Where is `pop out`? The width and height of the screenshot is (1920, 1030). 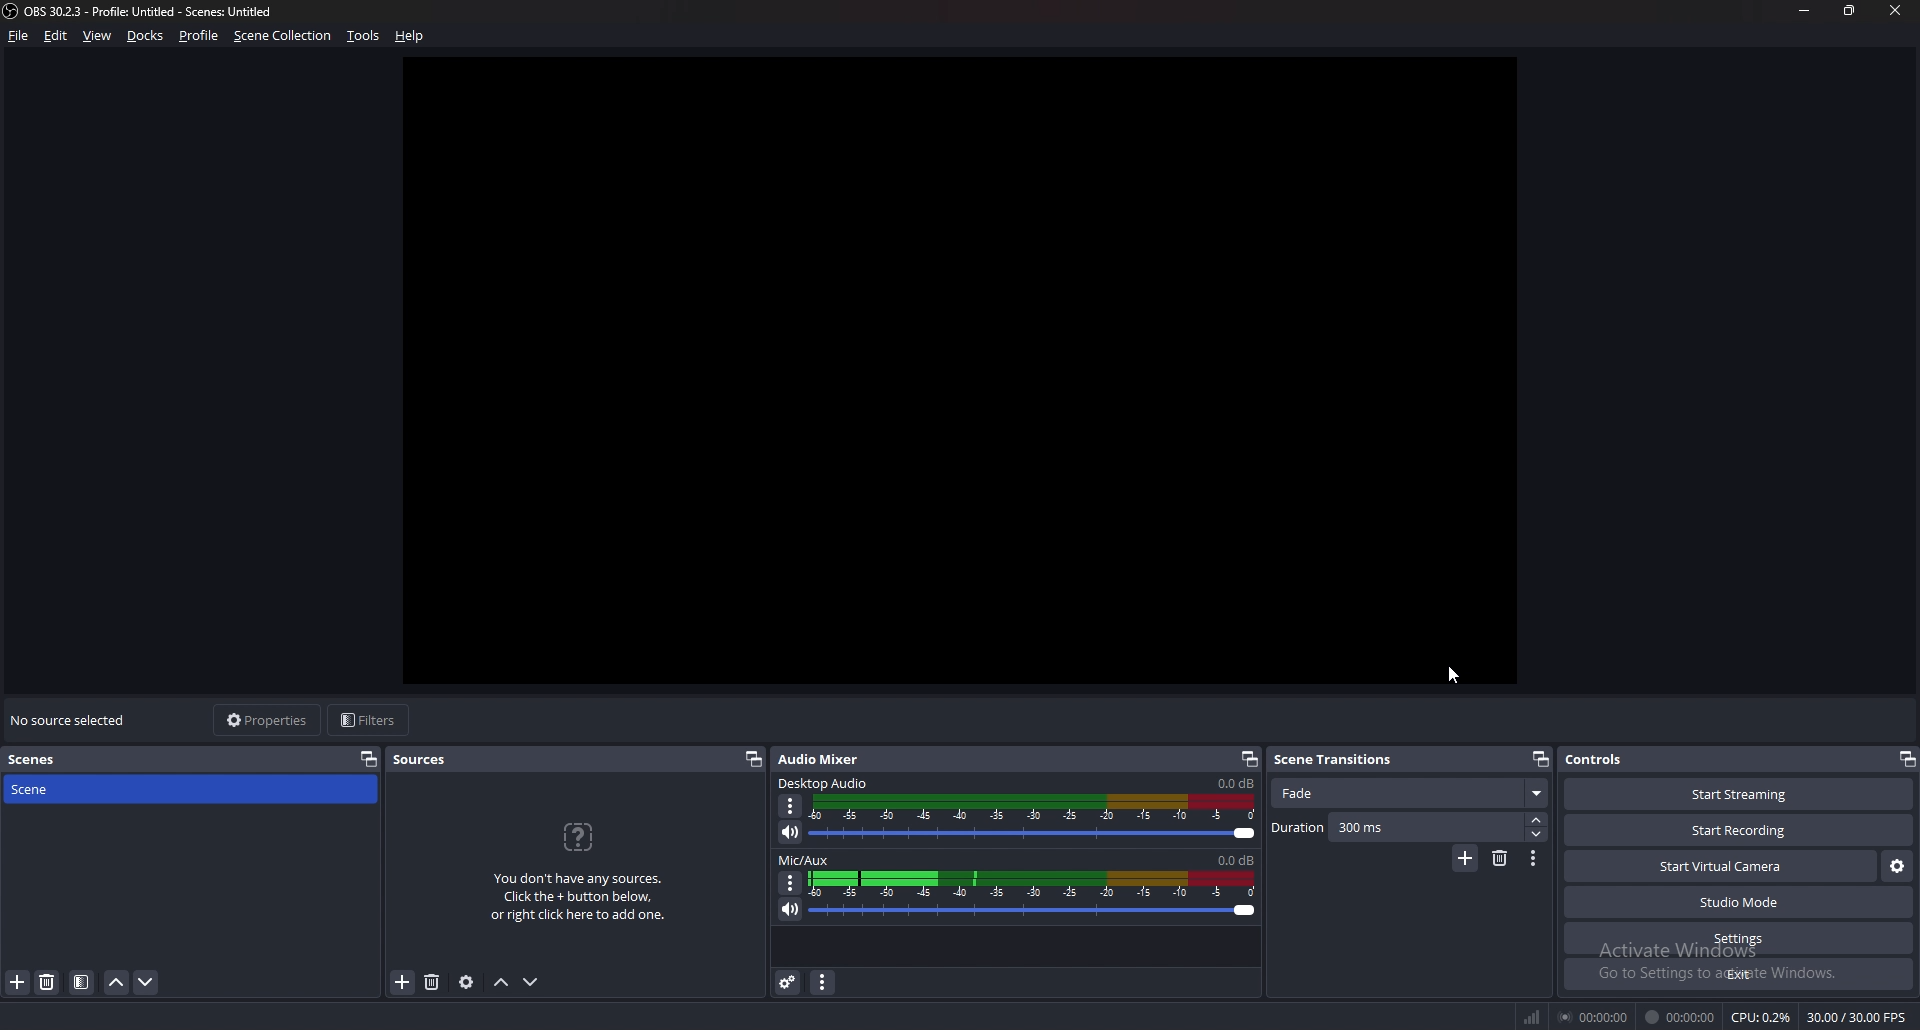
pop out is located at coordinates (754, 760).